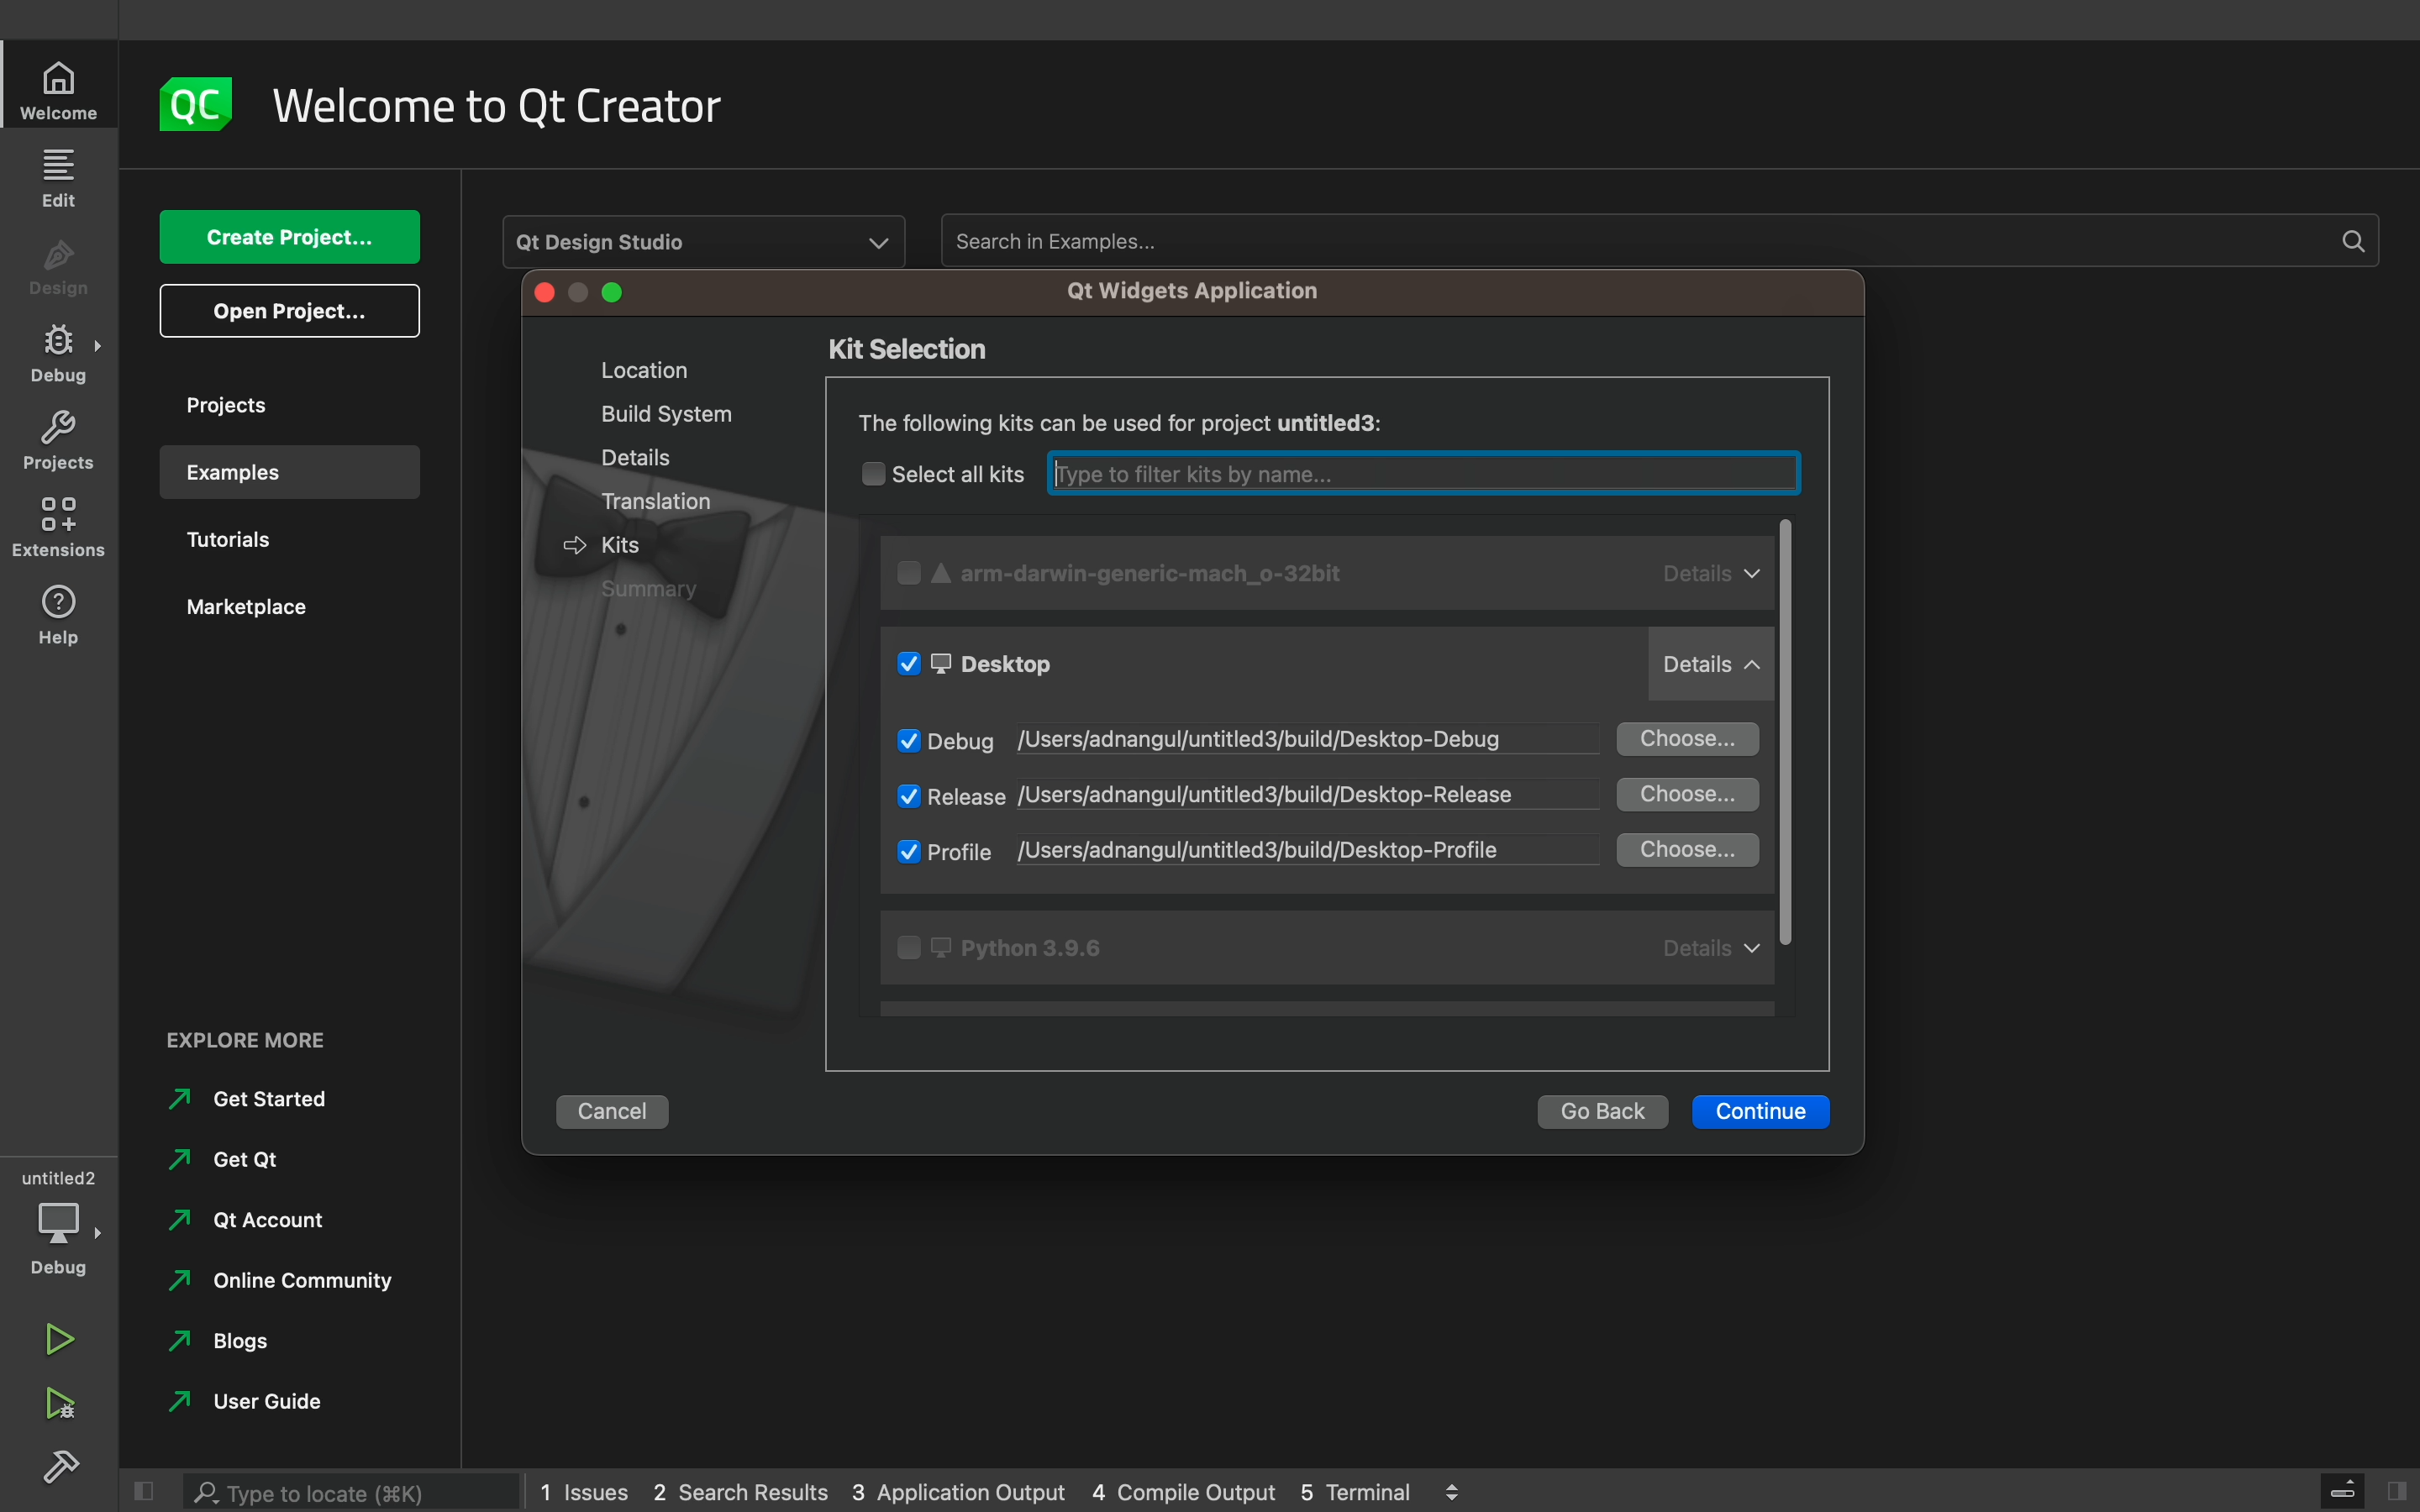 The image size is (2420, 1512). What do you see at coordinates (276, 616) in the screenshot?
I see `marketplace` at bounding box center [276, 616].